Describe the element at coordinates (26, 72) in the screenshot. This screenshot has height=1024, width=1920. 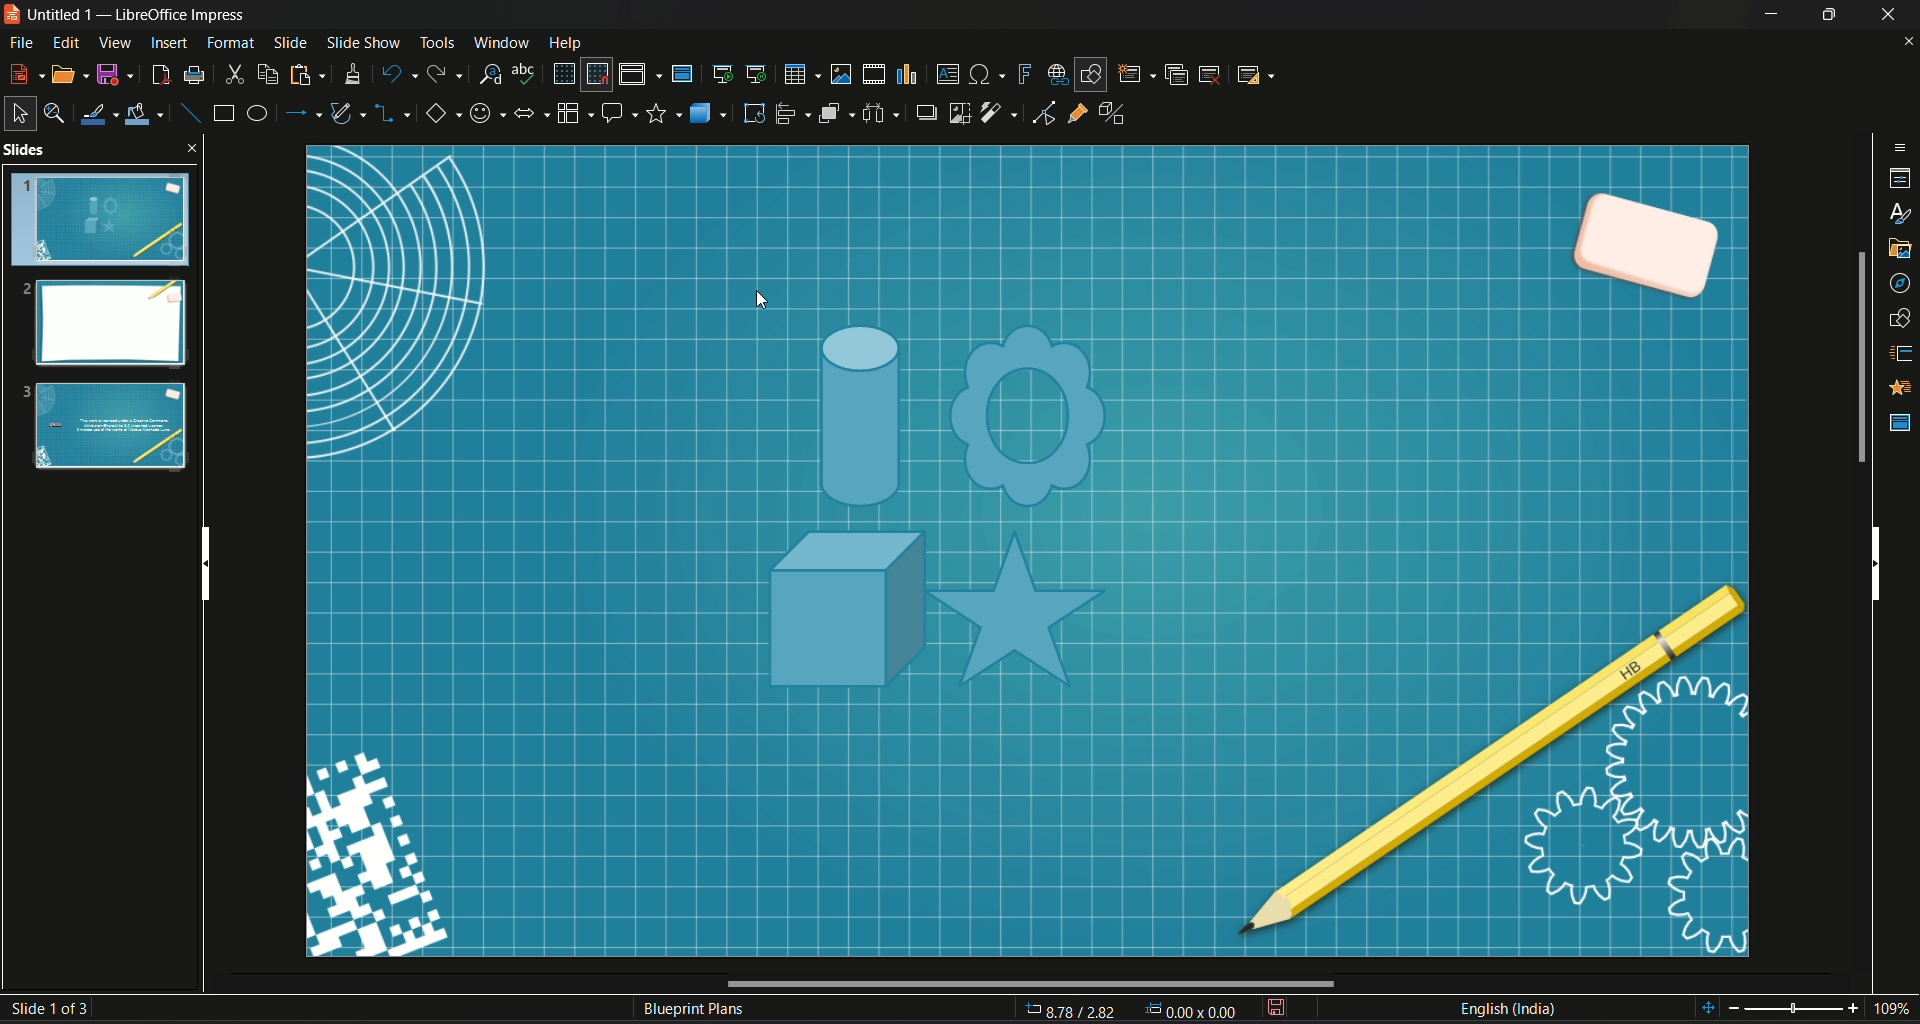
I see `new` at that location.